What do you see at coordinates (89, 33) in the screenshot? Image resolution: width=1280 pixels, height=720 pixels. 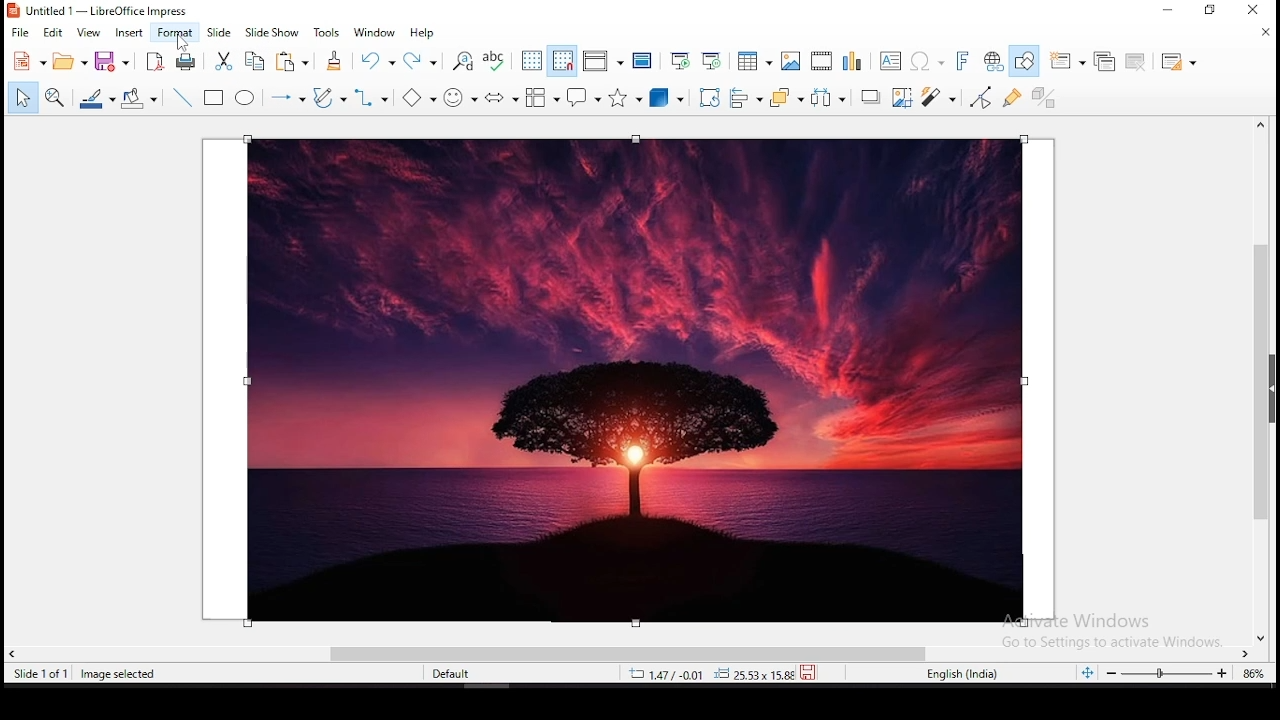 I see `view` at bounding box center [89, 33].